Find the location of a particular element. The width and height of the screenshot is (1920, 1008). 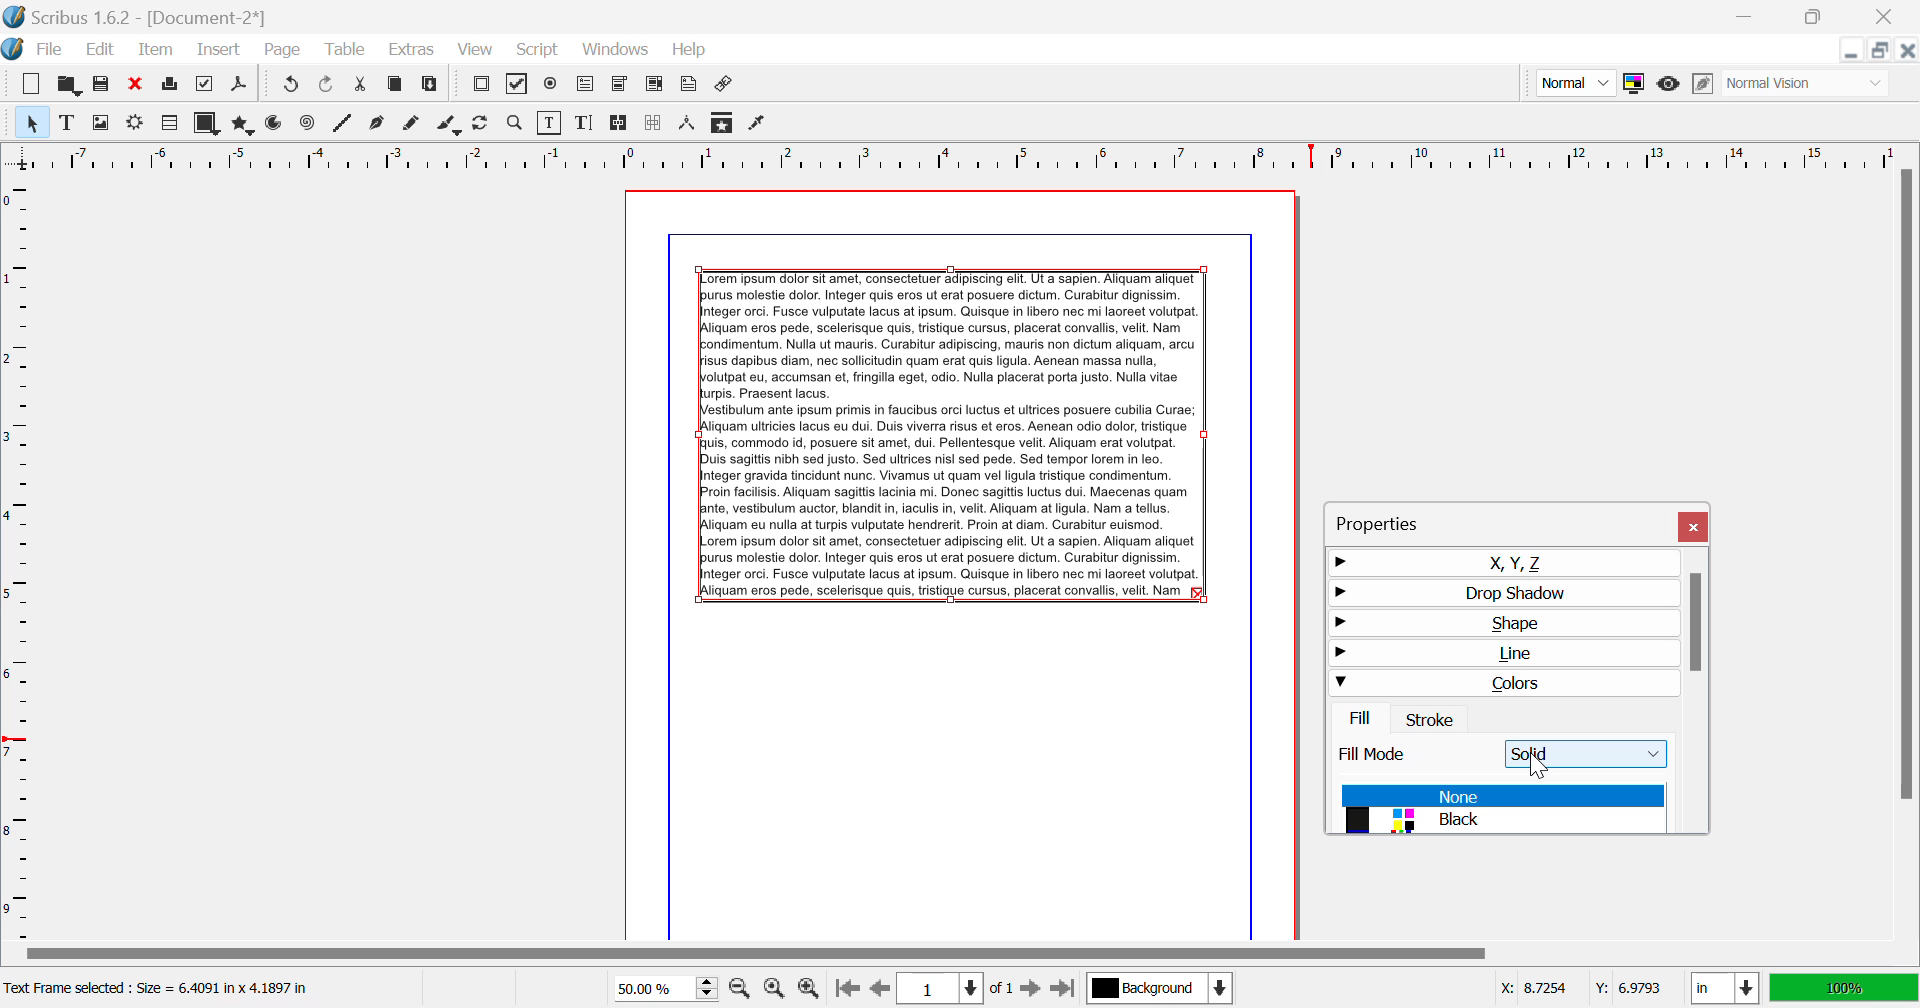

First Page is located at coordinates (845, 990).